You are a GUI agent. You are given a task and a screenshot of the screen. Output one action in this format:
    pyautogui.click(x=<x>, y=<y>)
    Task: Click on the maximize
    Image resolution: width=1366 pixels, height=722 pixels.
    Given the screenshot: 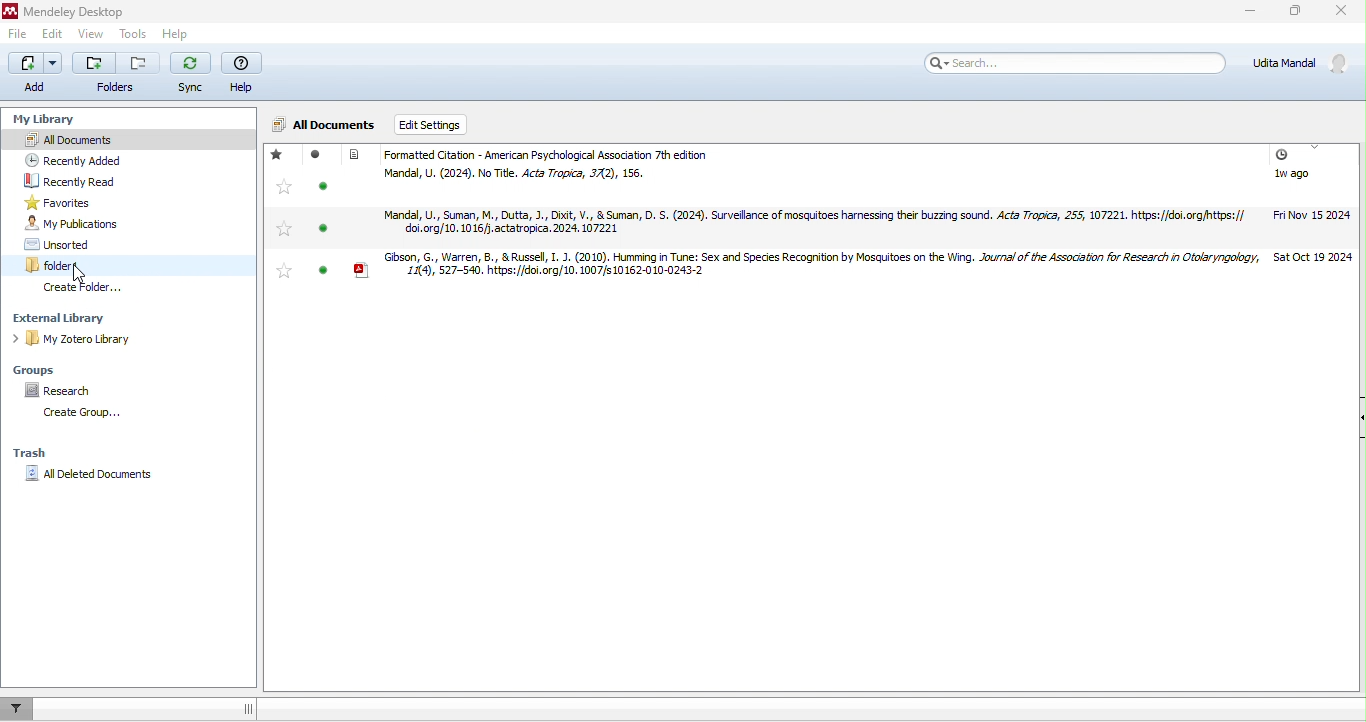 What is the action you would take?
    pyautogui.click(x=1295, y=10)
    